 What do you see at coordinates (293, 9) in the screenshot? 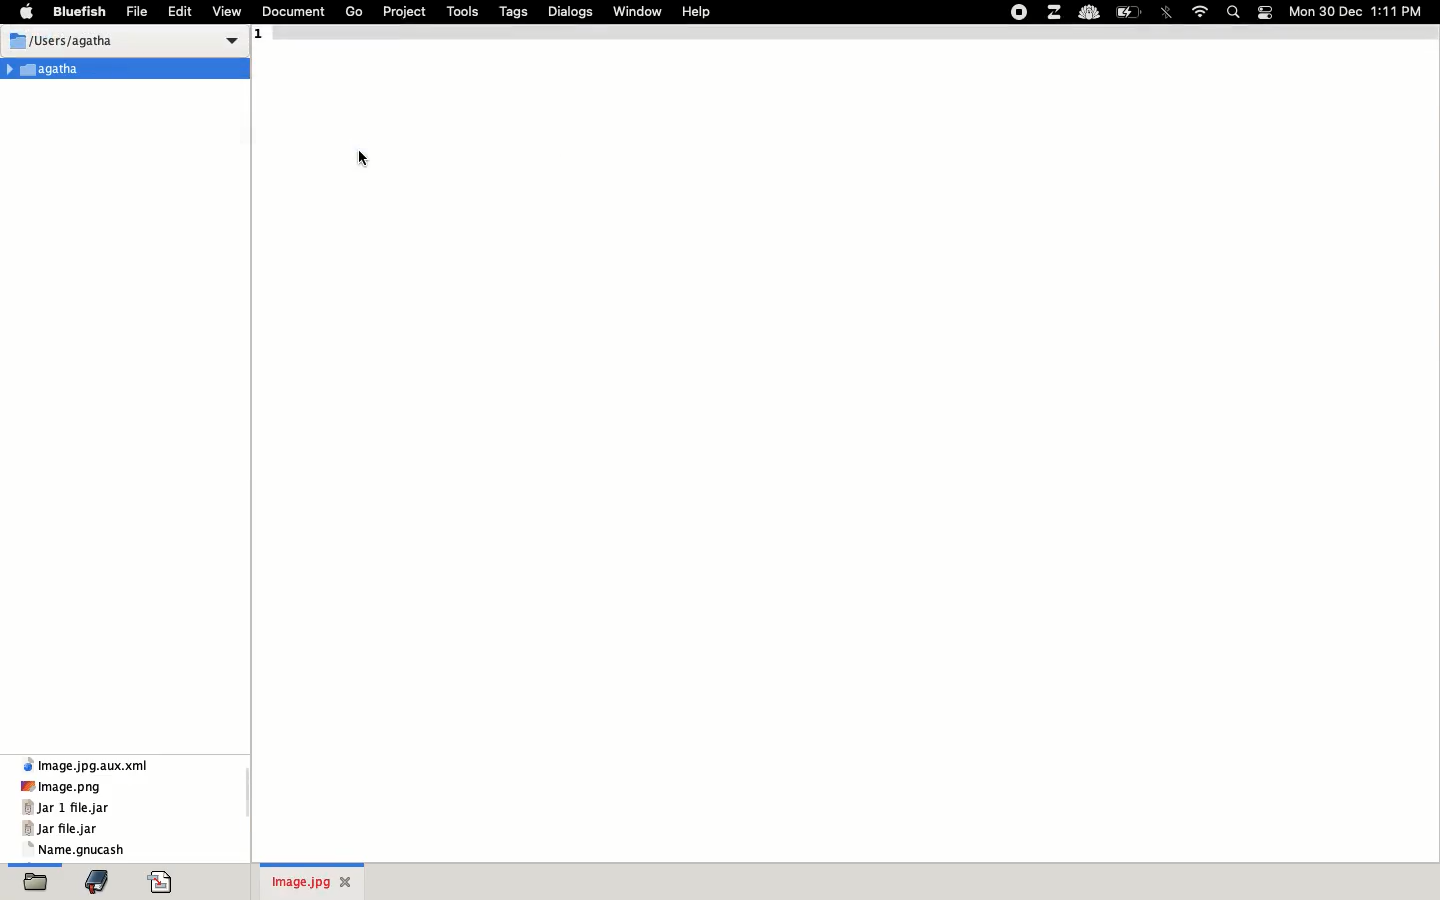
I see `document` at bounding box center [293, 9].